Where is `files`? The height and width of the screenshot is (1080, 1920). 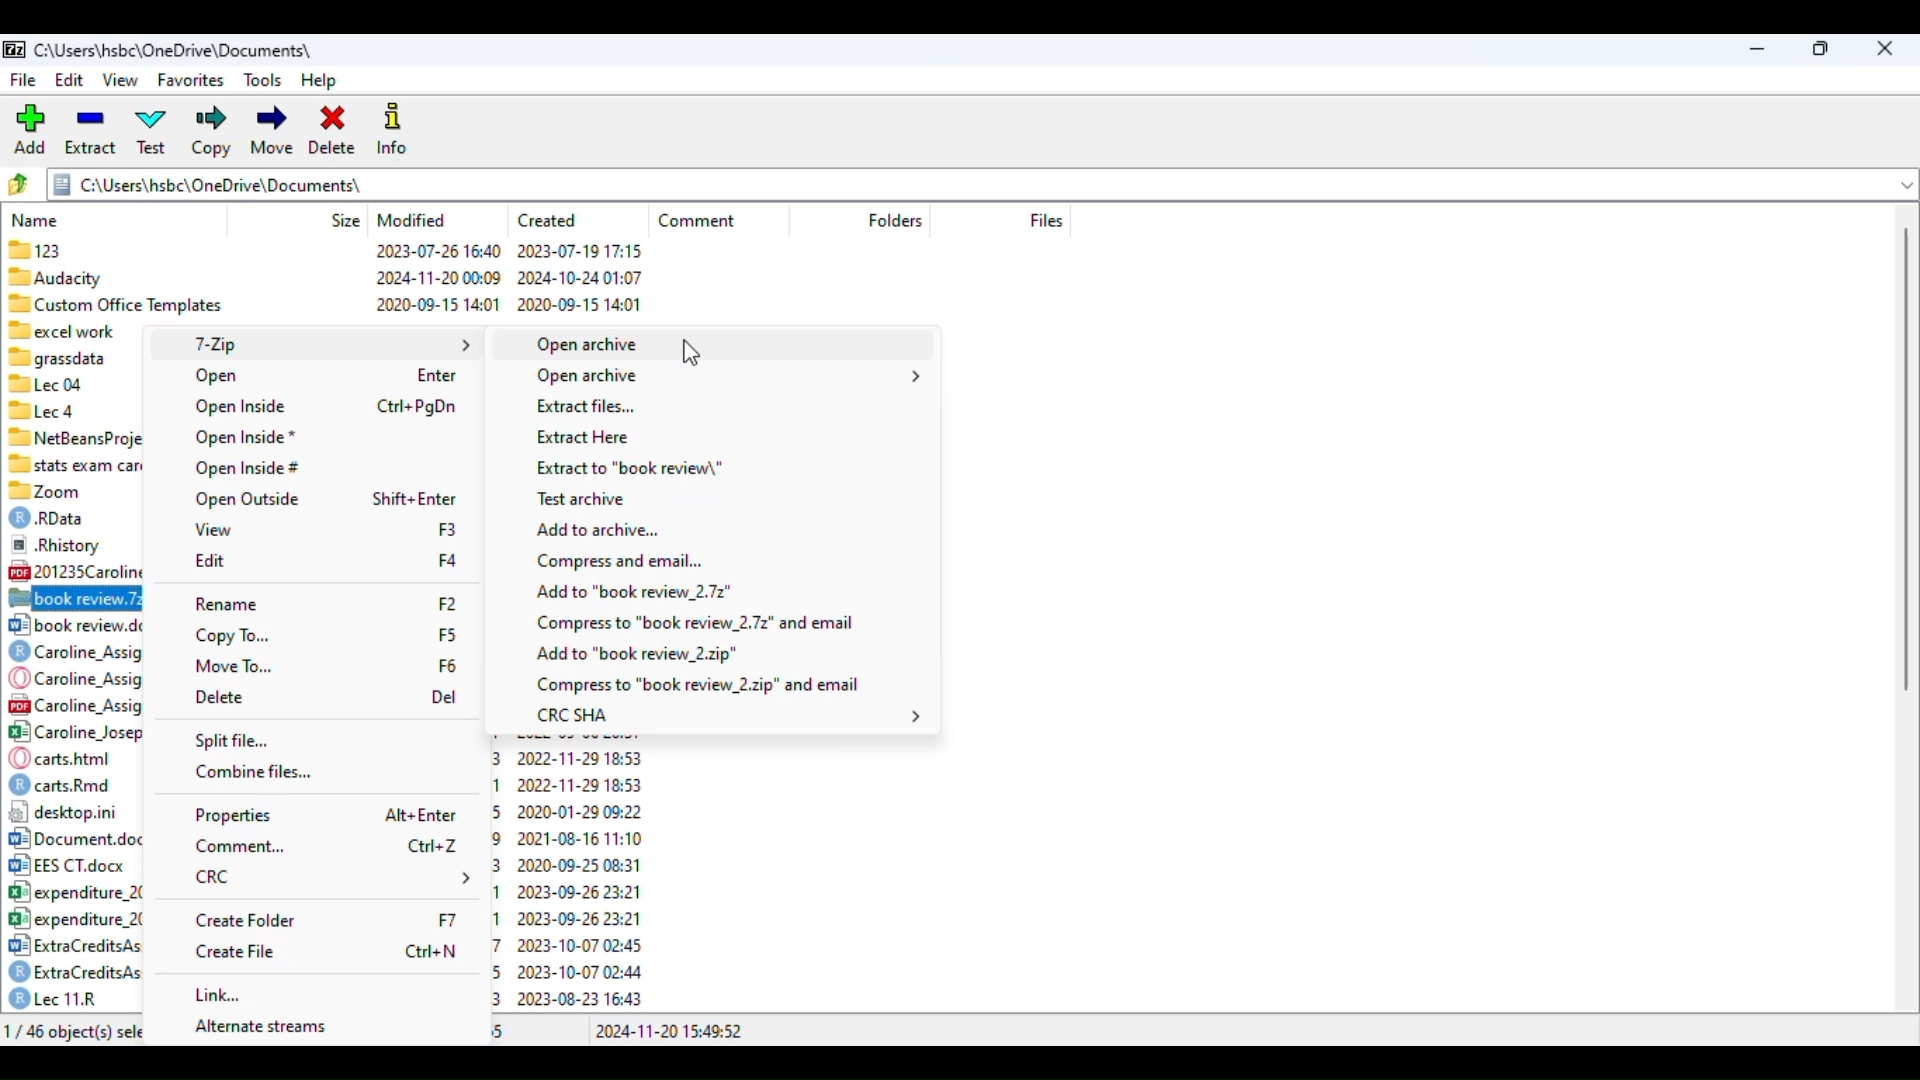
files is located at coordinates (1045, 219).